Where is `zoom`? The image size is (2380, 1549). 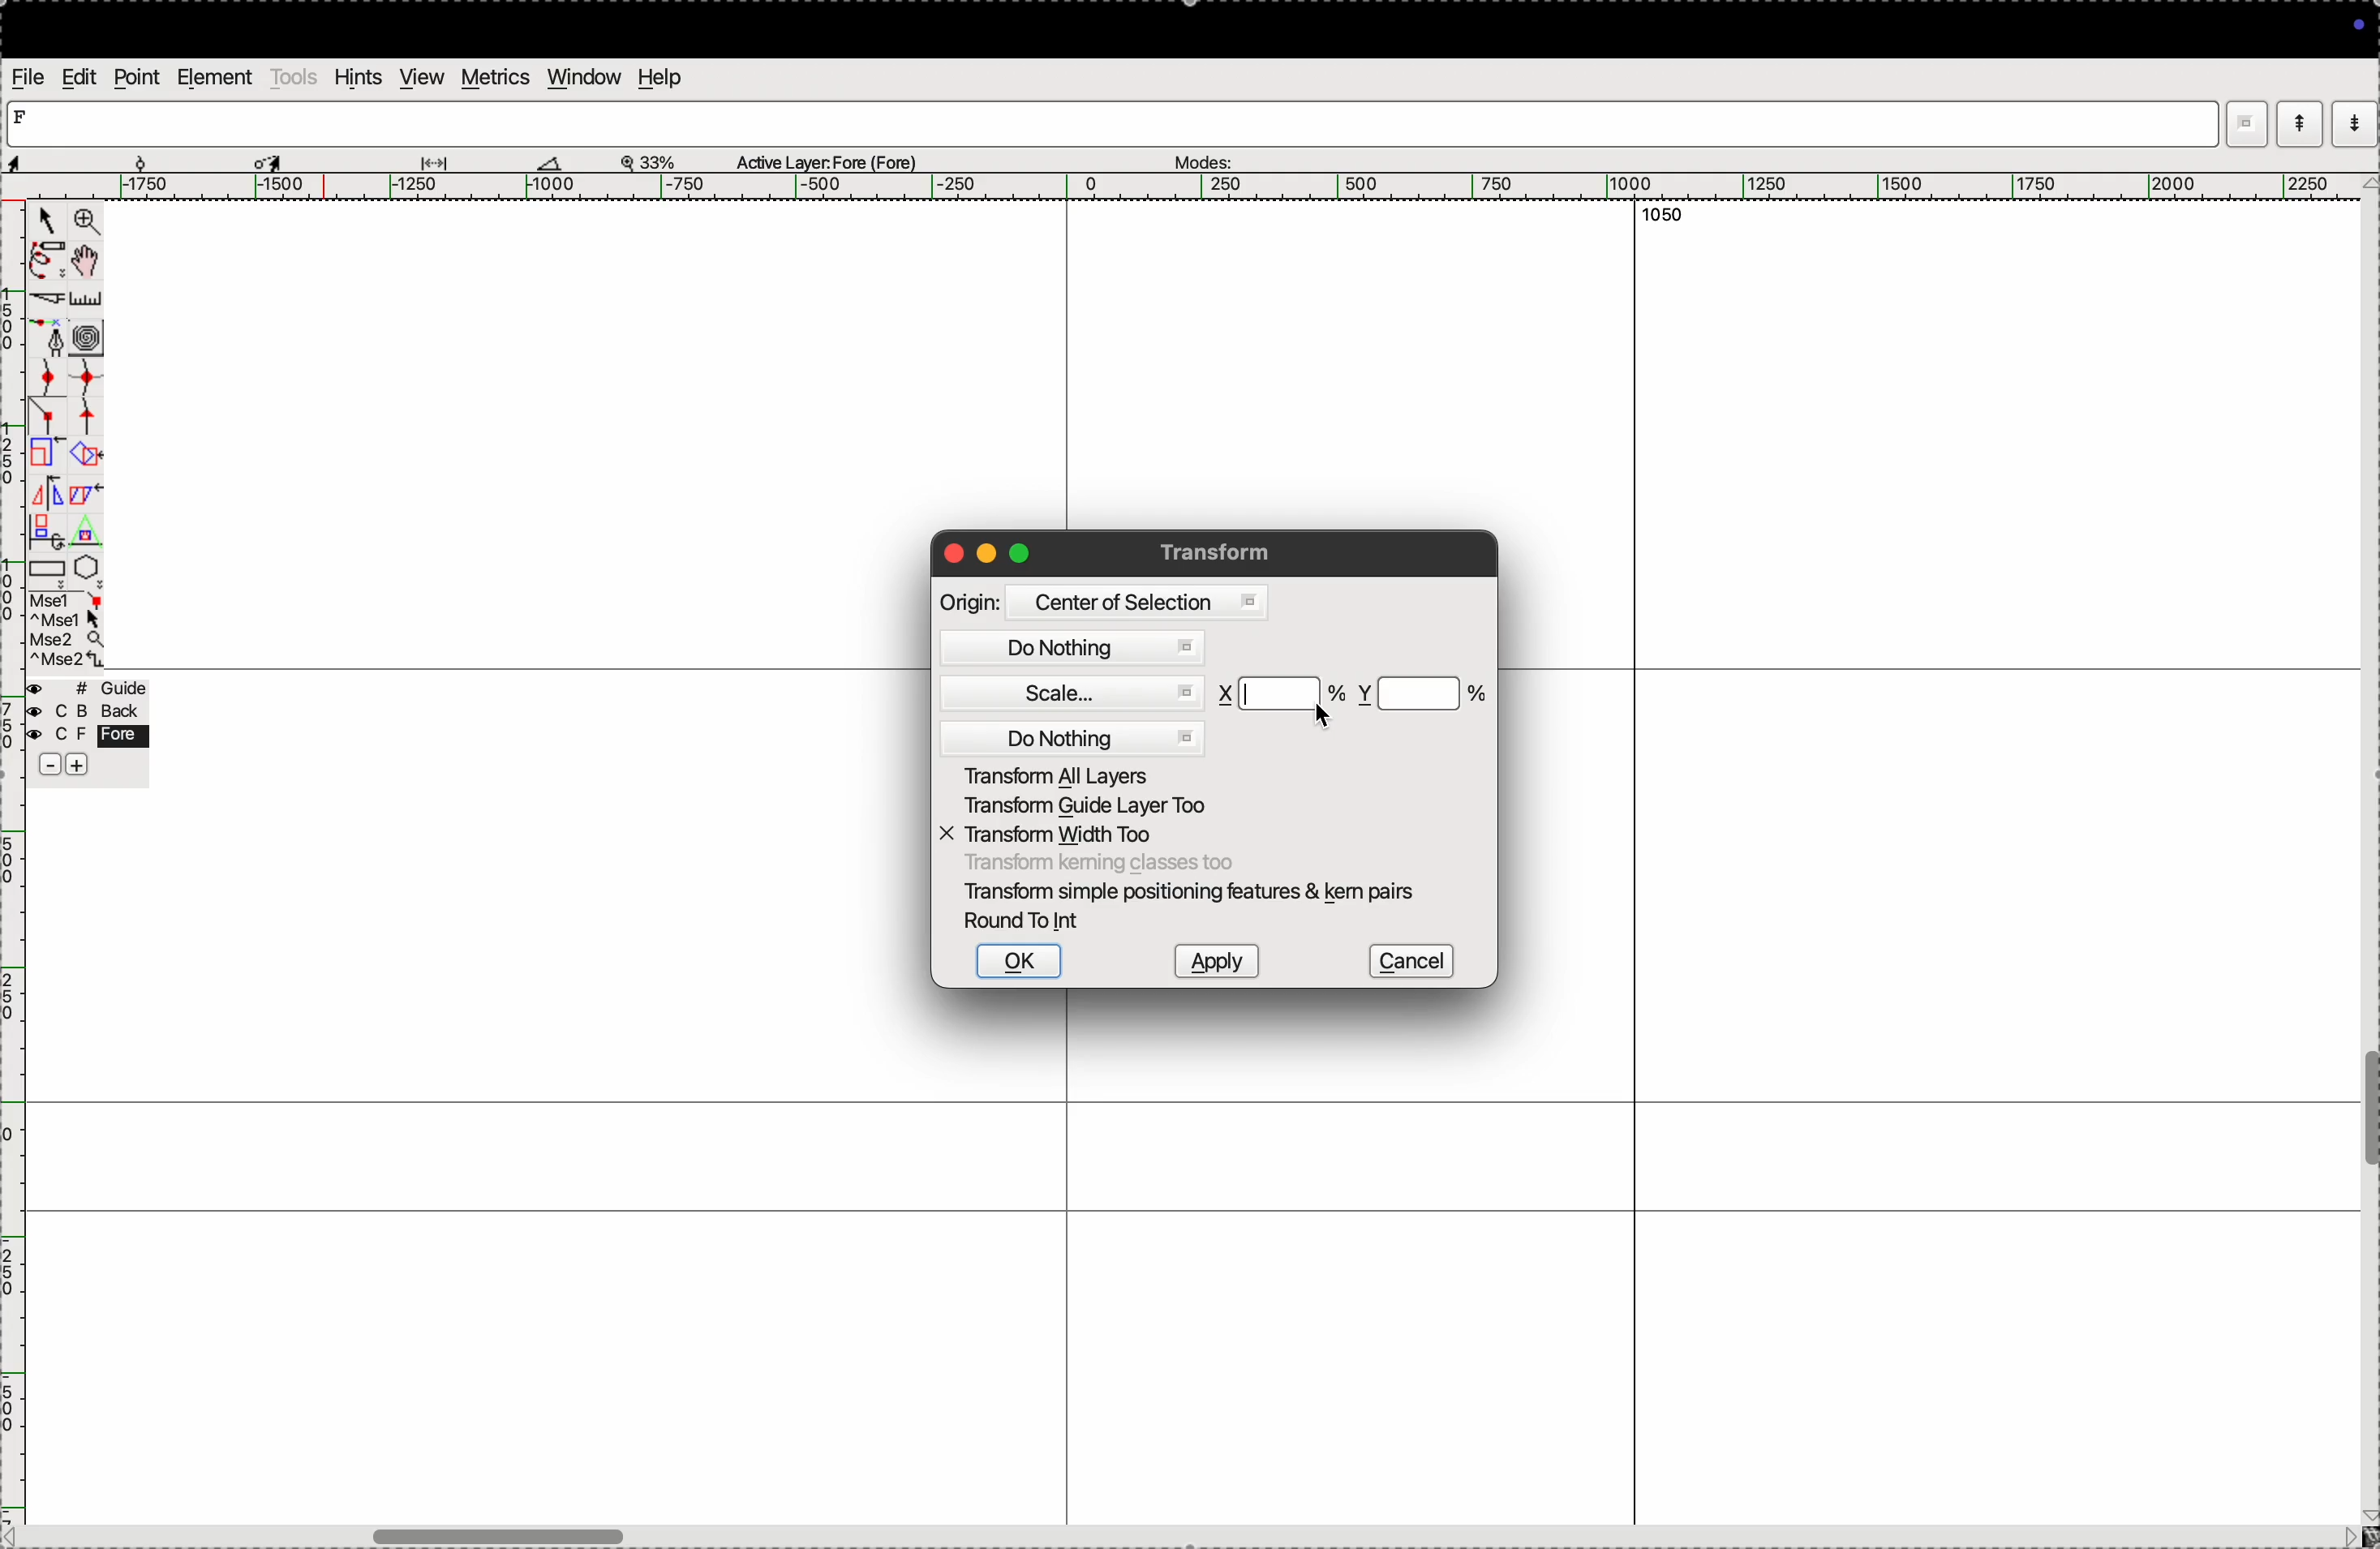 zoom is located at coordinates (87, 223).